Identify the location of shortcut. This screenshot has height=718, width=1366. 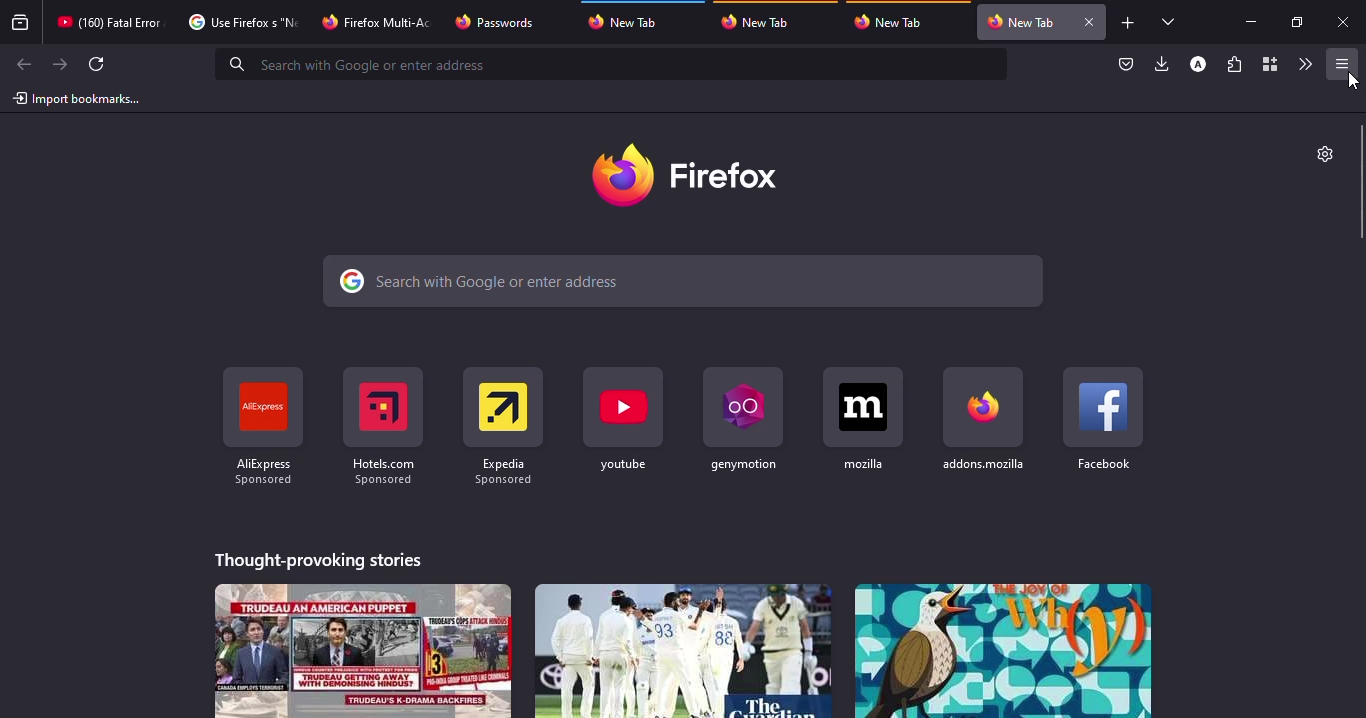
(985, 418).